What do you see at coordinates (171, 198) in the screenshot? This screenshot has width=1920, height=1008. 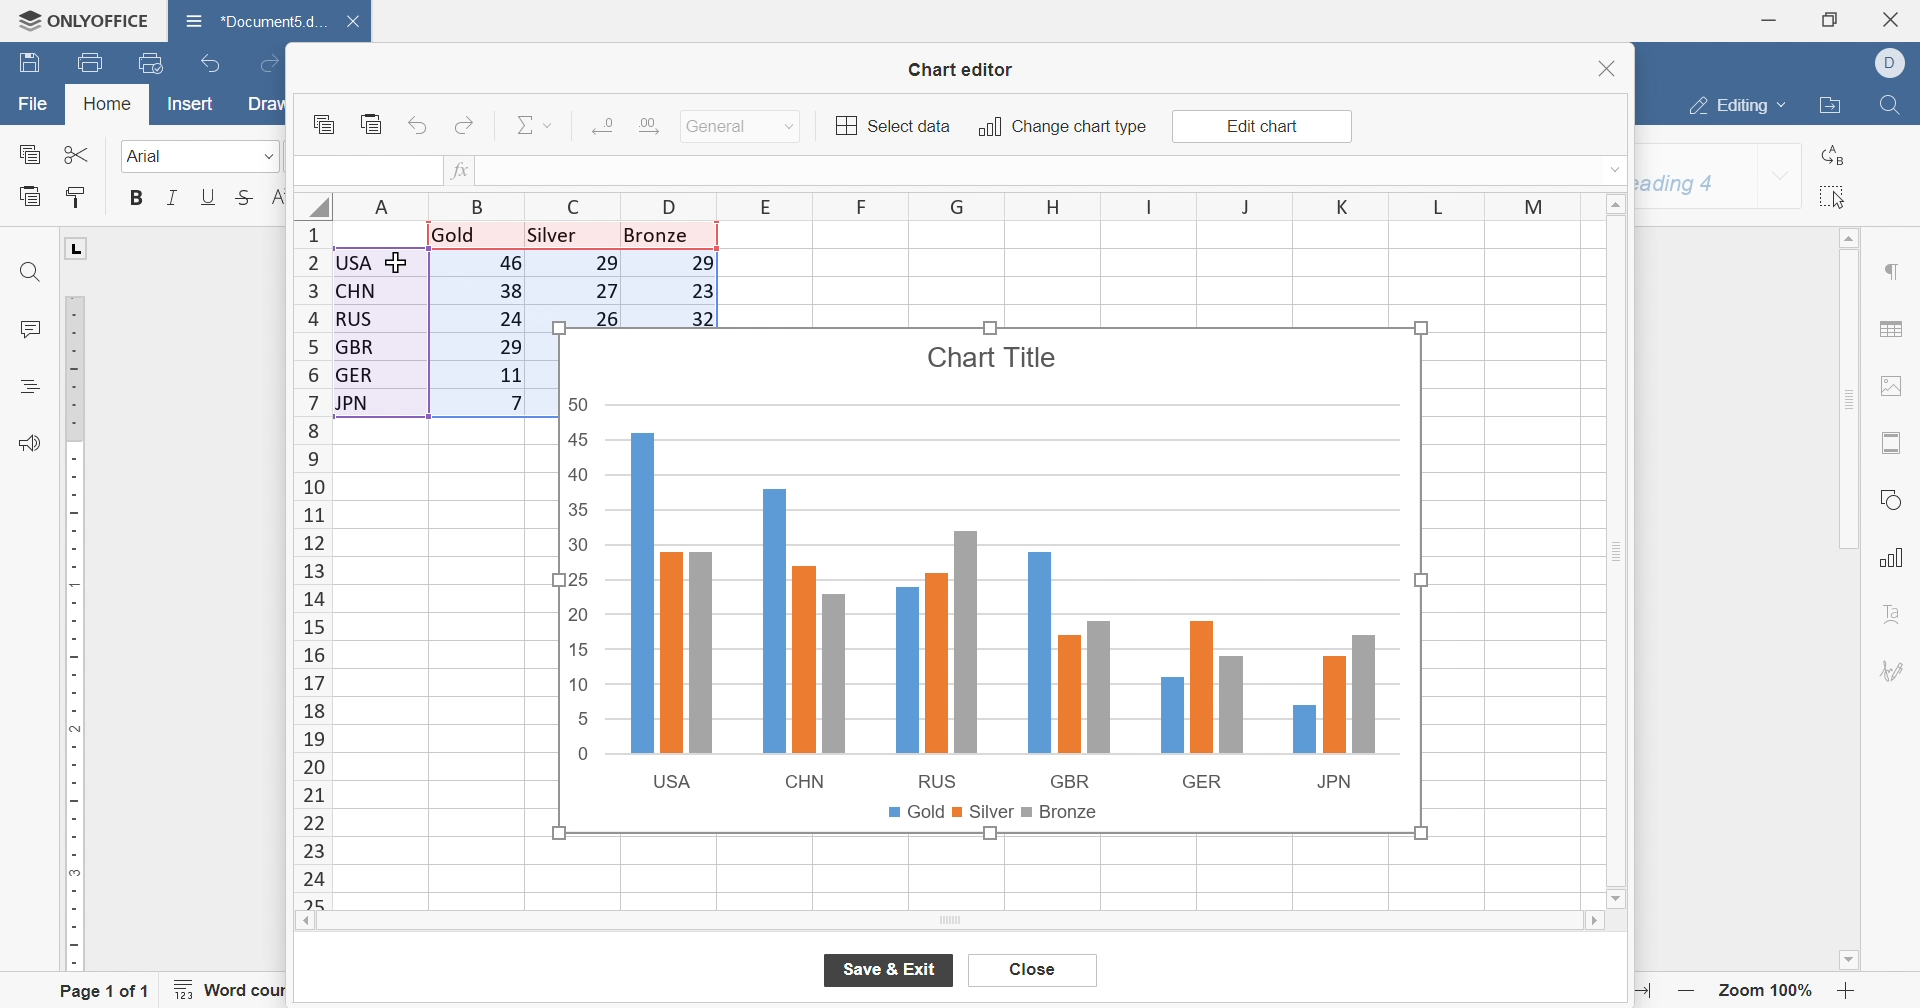 I see `italic` at bounding box center [171, 198].